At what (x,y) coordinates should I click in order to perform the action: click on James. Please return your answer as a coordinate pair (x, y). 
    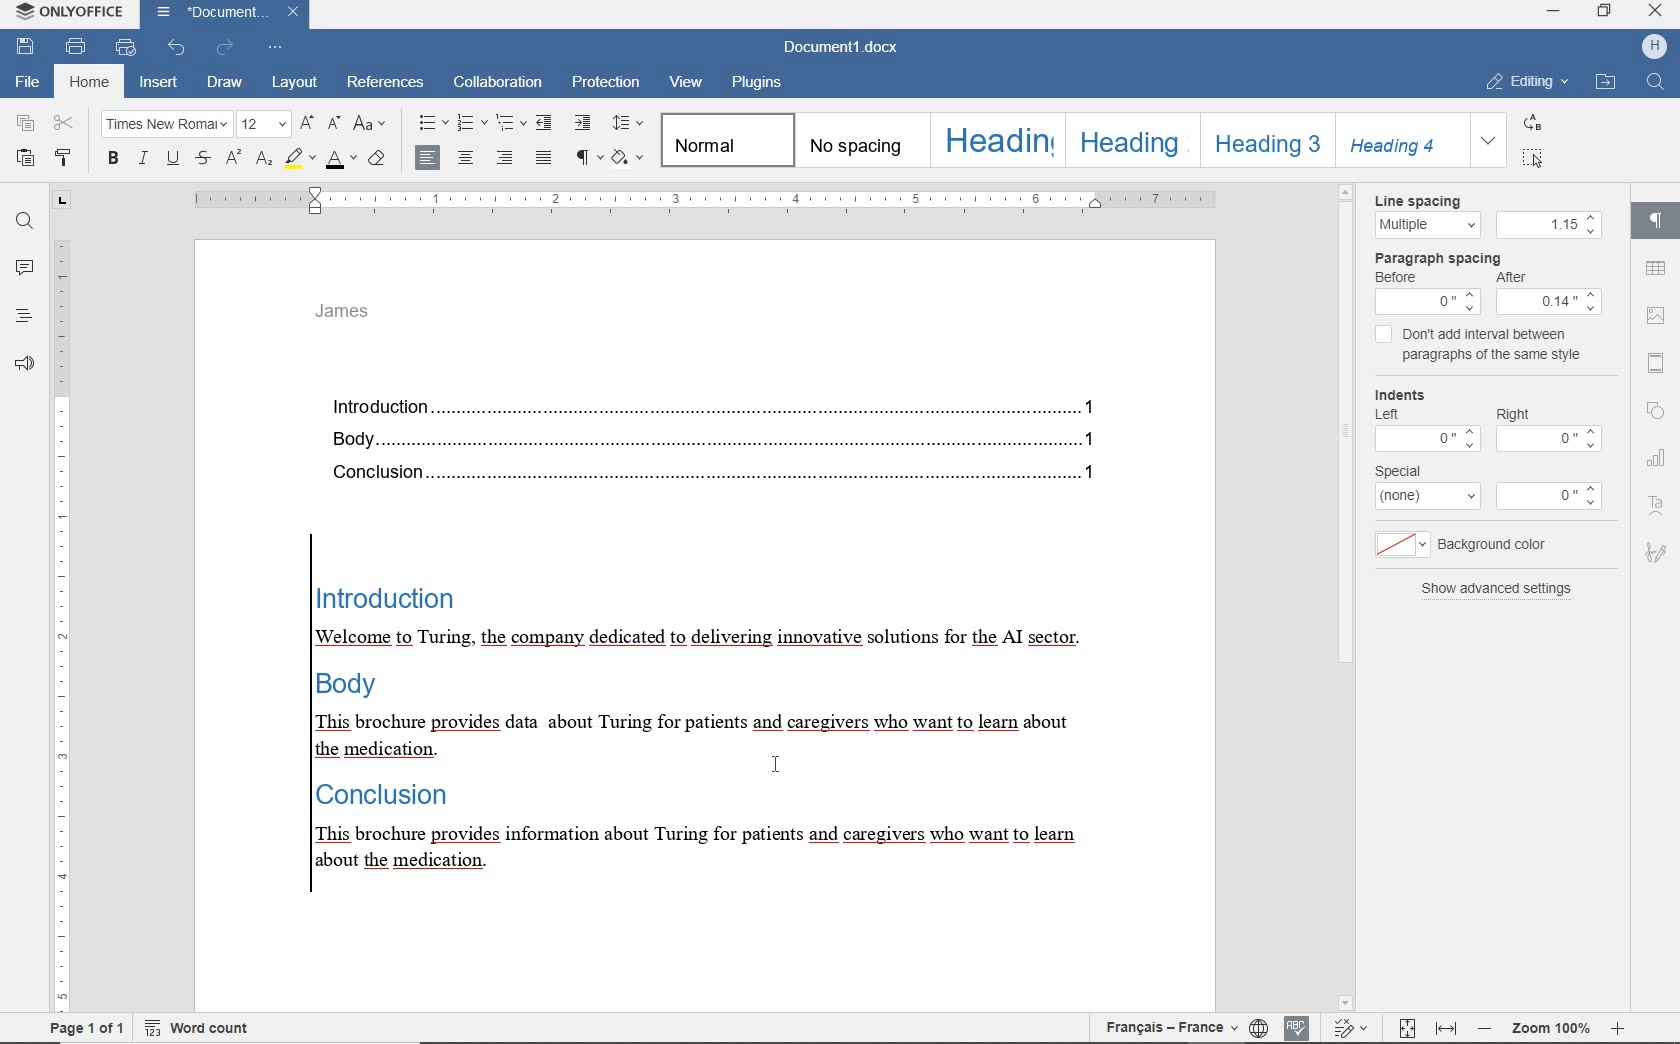
    Looking at the image, I should click on (357, 316).